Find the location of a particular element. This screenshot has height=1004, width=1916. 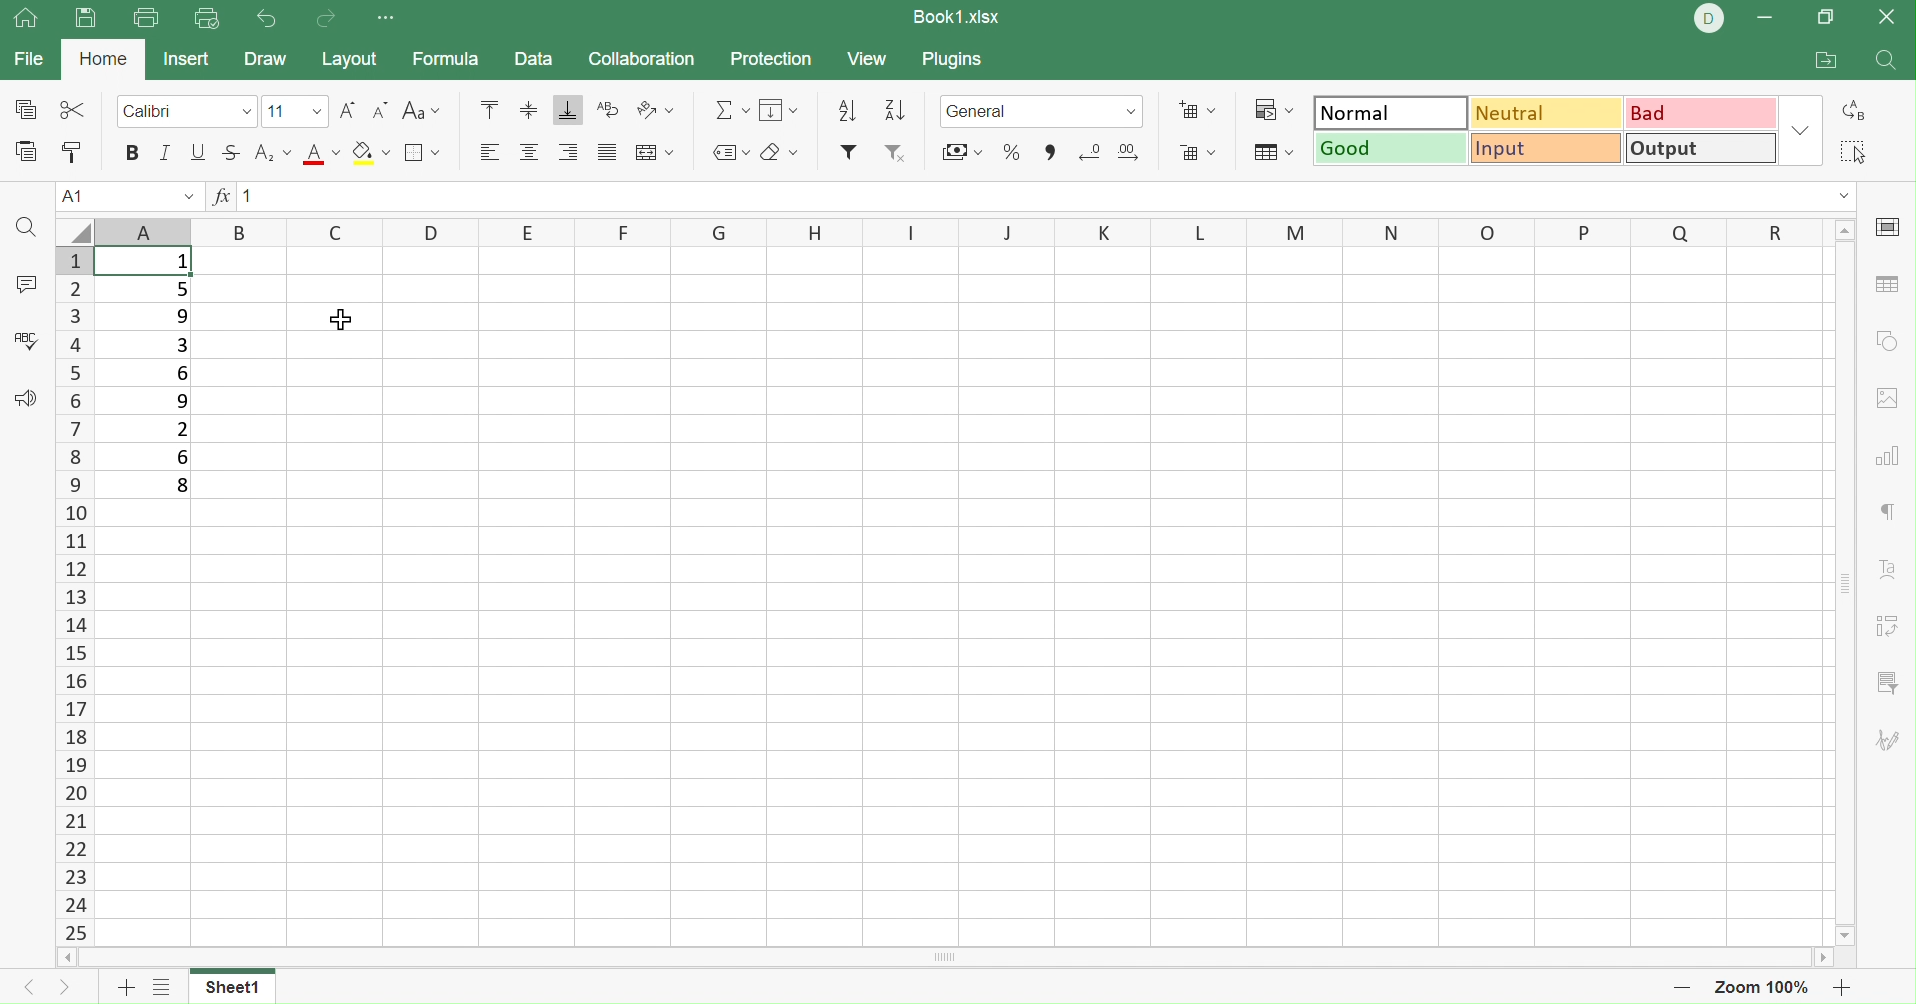

Scroll down is located at coordinates (1847, 935).